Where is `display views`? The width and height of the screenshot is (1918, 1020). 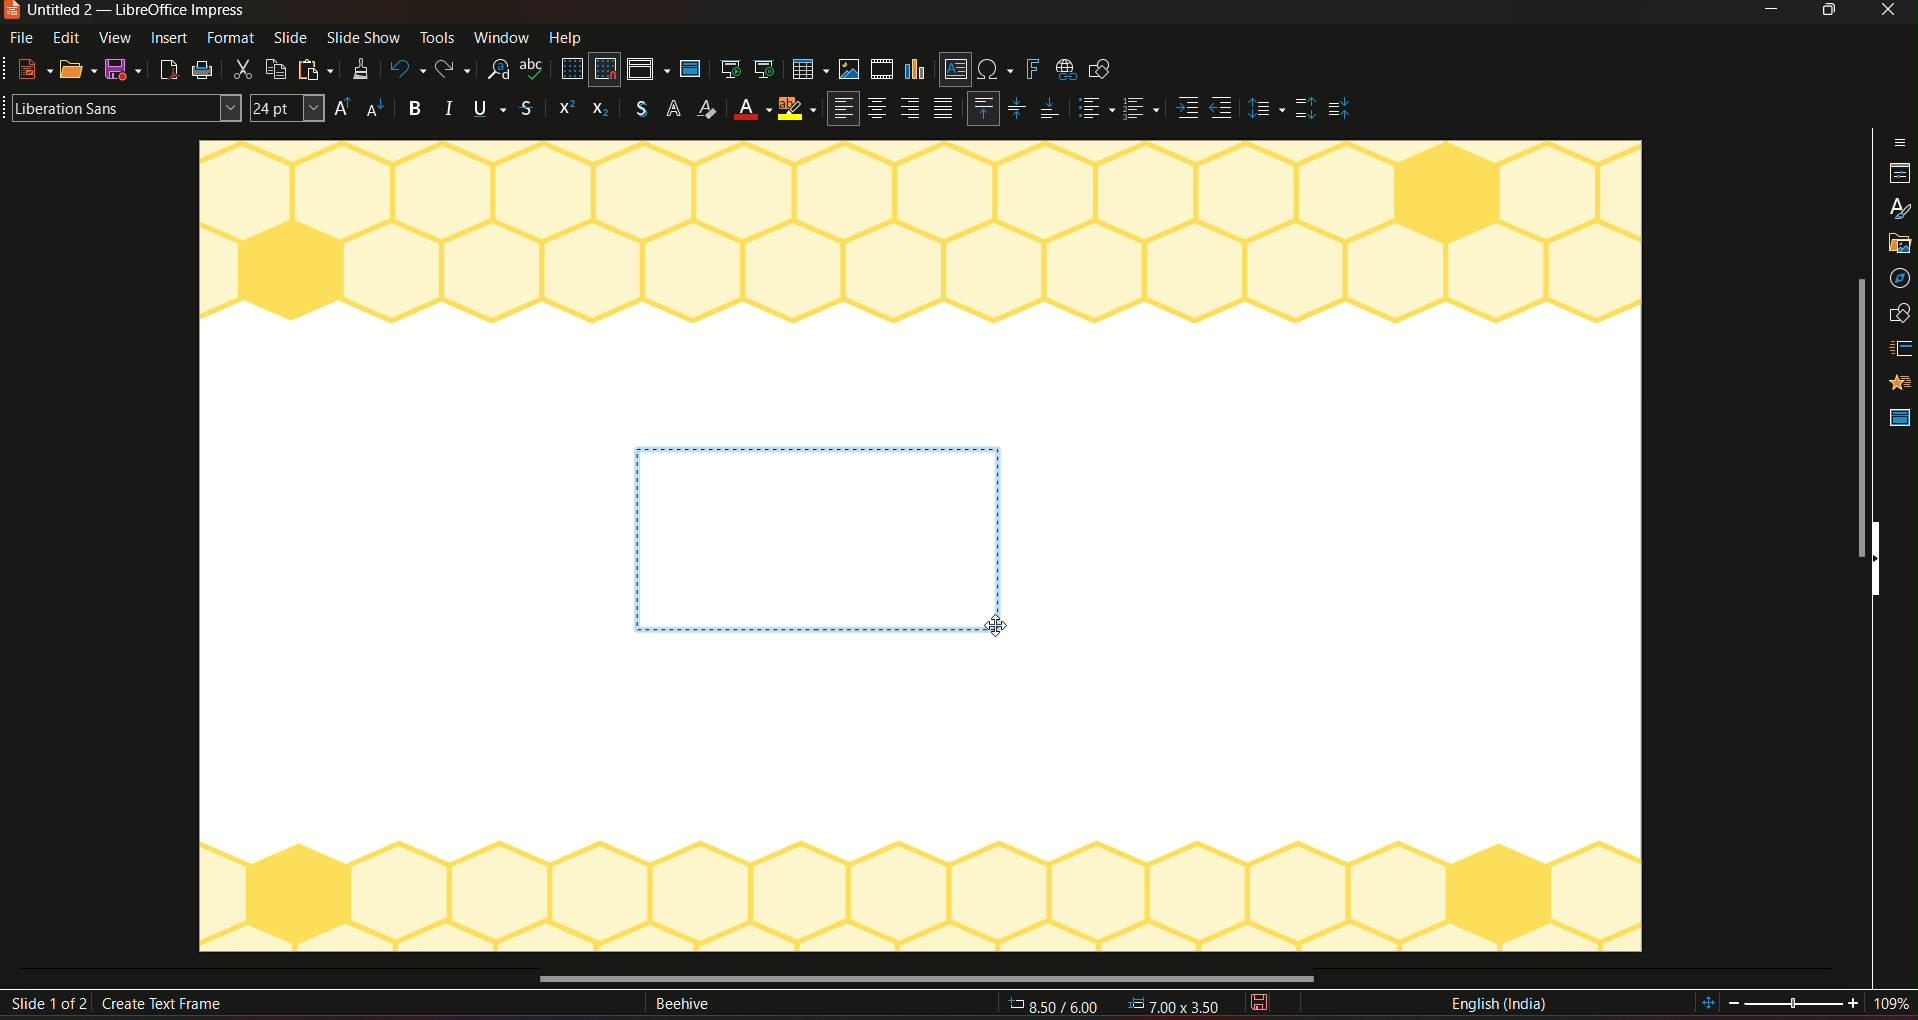
display views is located at coordinates (648, 70).